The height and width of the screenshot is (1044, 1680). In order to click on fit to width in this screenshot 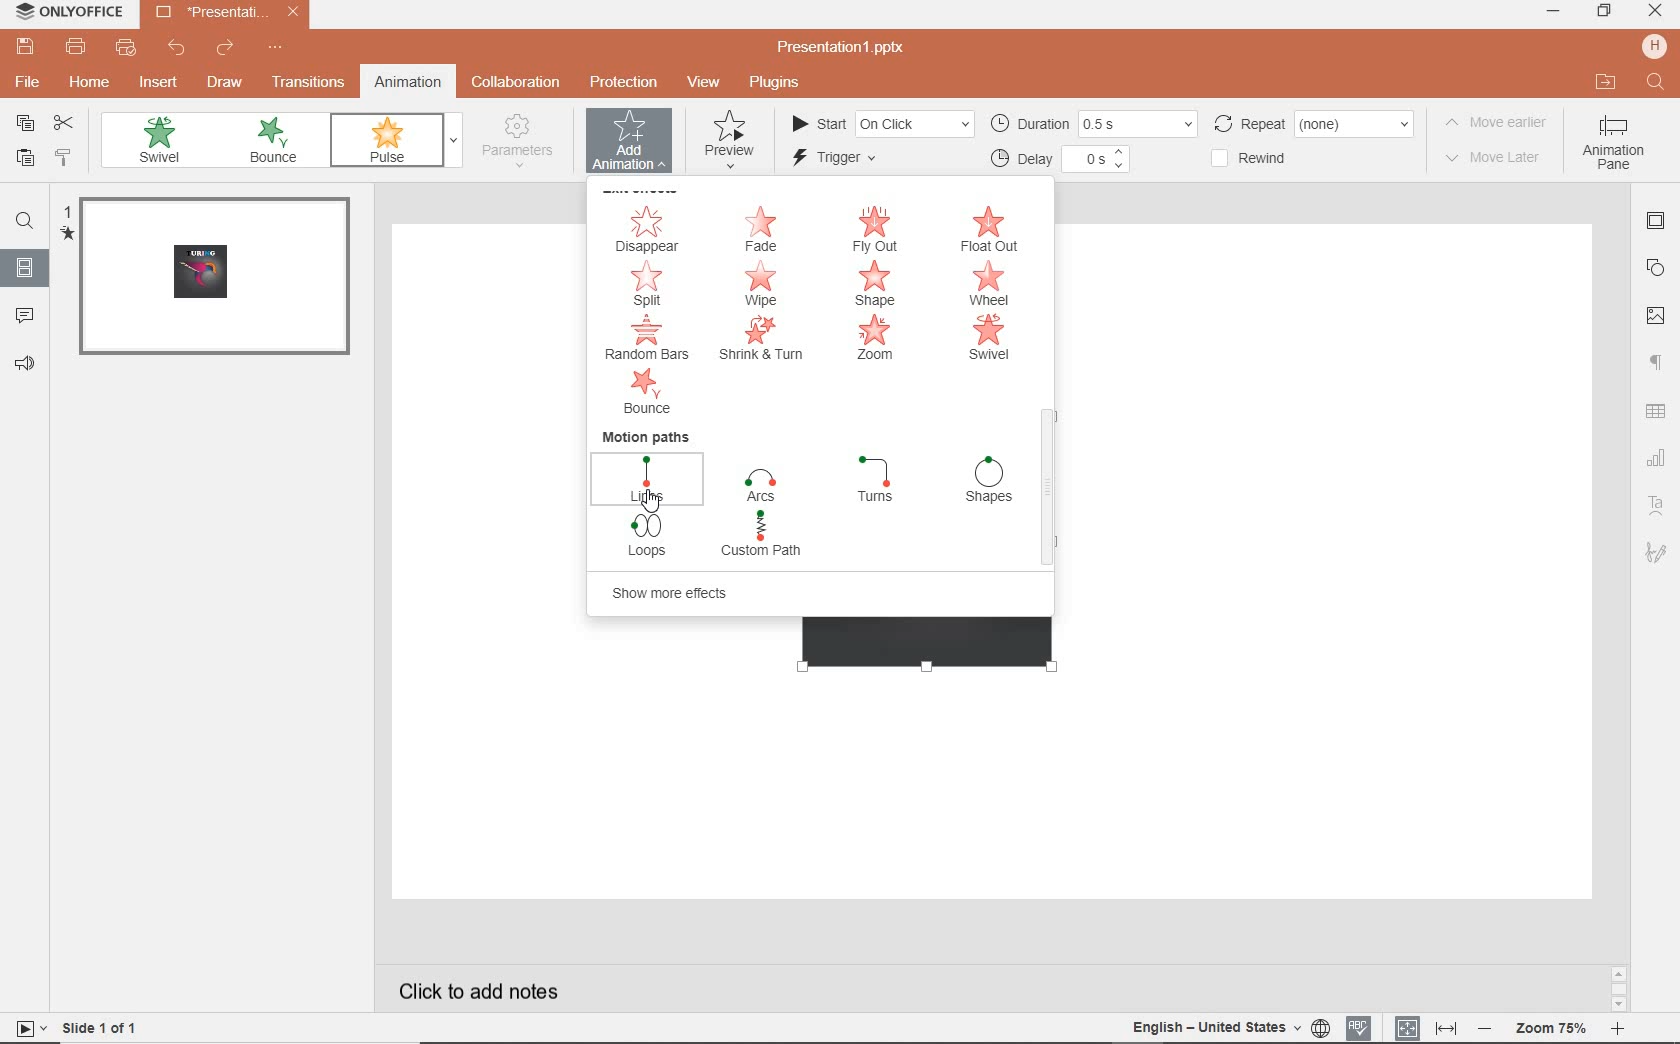, I will do `click(1446, 1030)`.